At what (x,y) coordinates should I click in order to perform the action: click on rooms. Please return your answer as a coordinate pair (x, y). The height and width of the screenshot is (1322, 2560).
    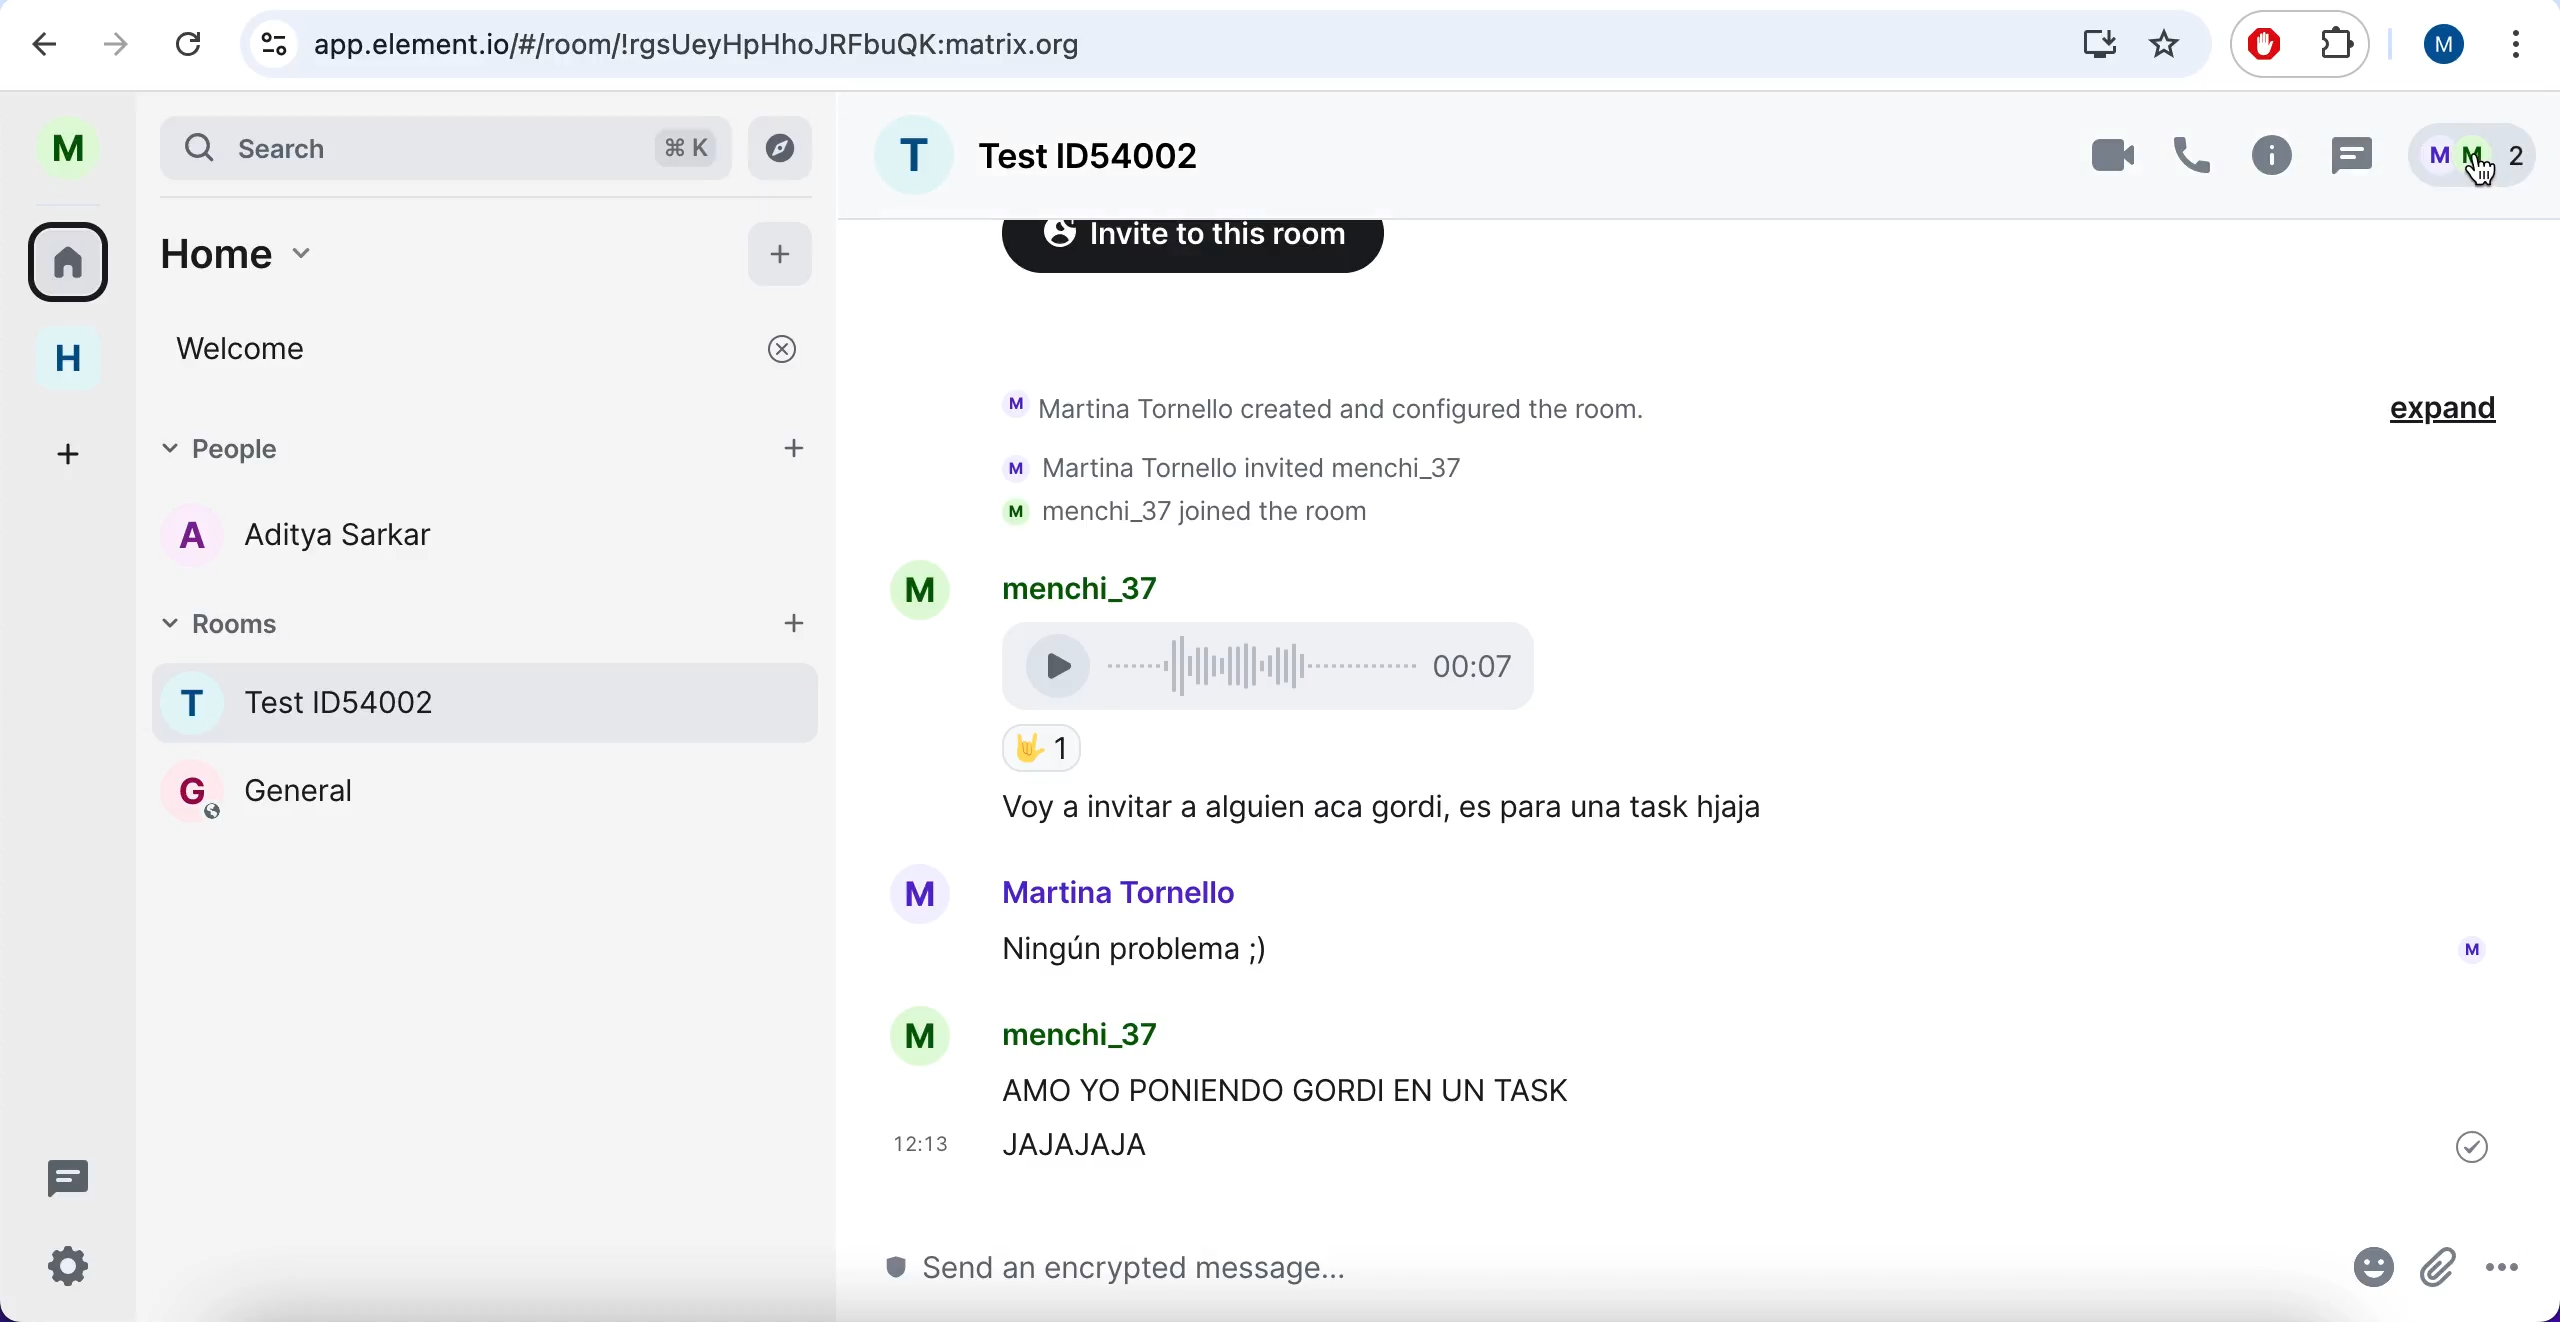
    Looking at the image, I should click on (450, 620).